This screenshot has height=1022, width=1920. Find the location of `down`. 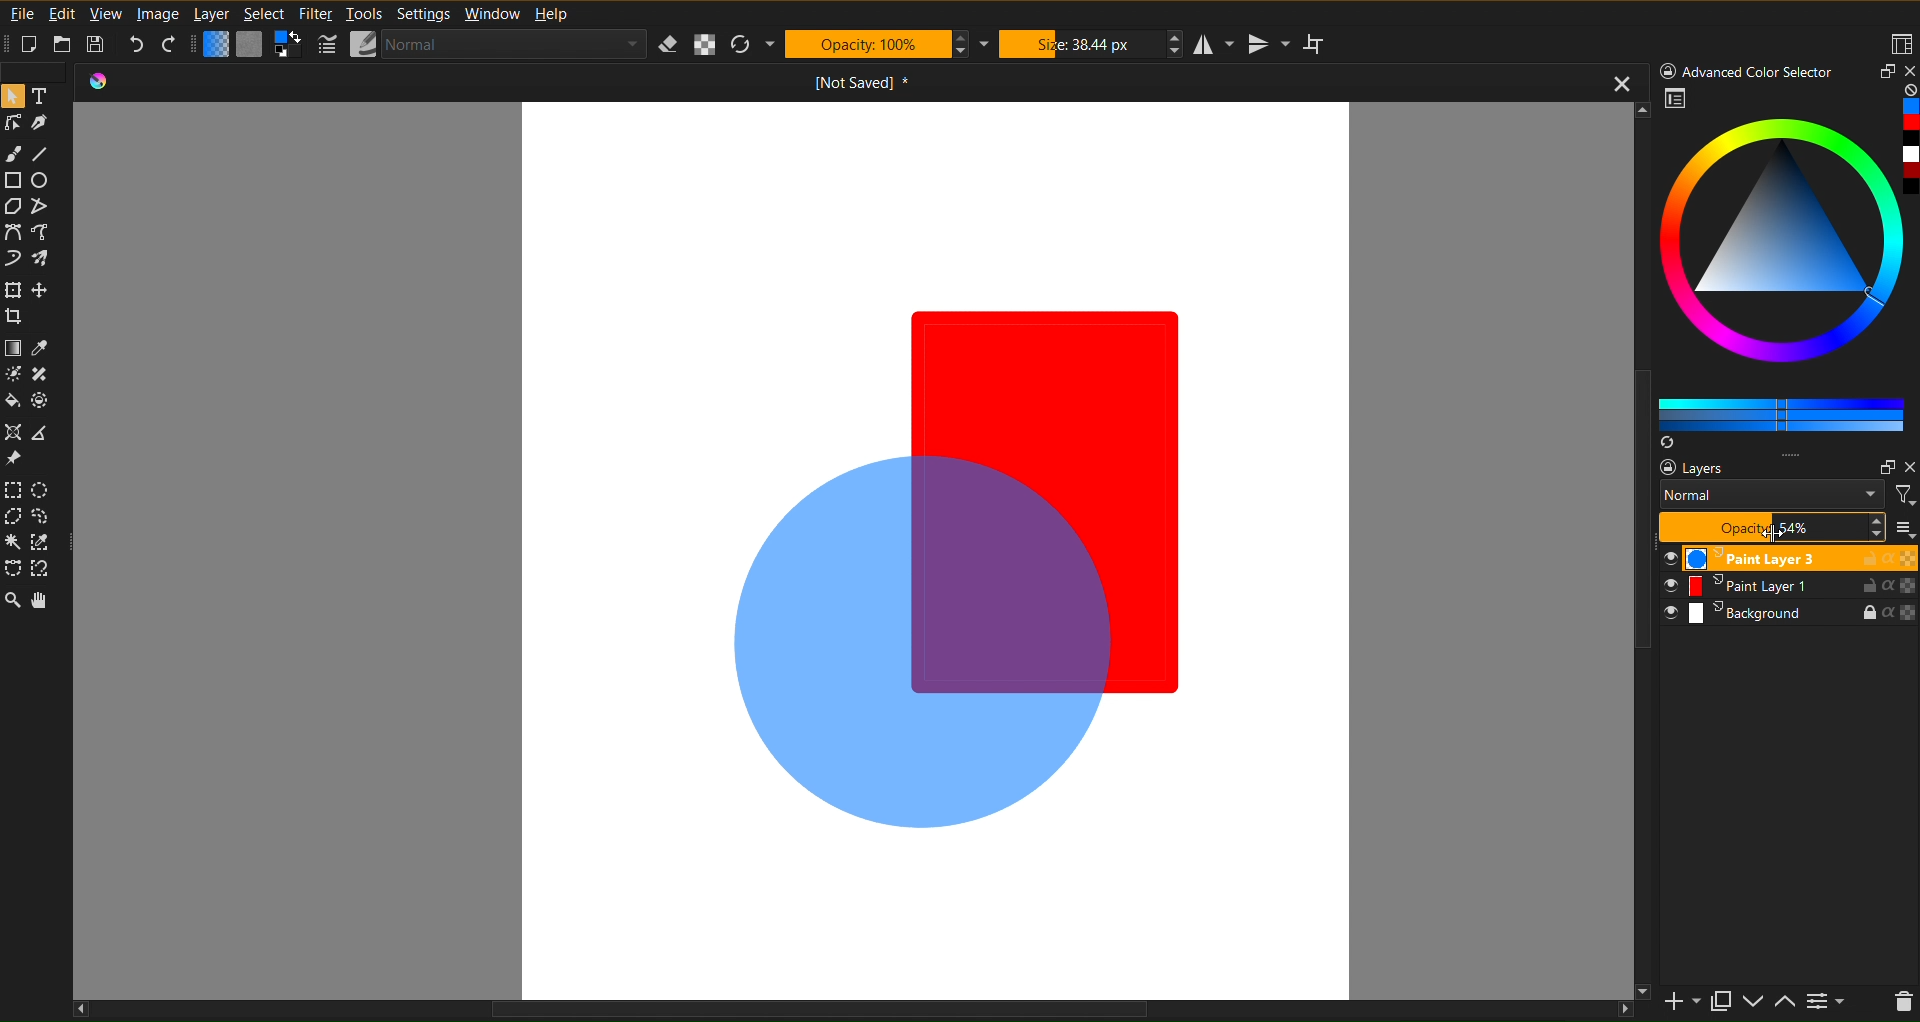

down is located at coordinates (1755, 1001).